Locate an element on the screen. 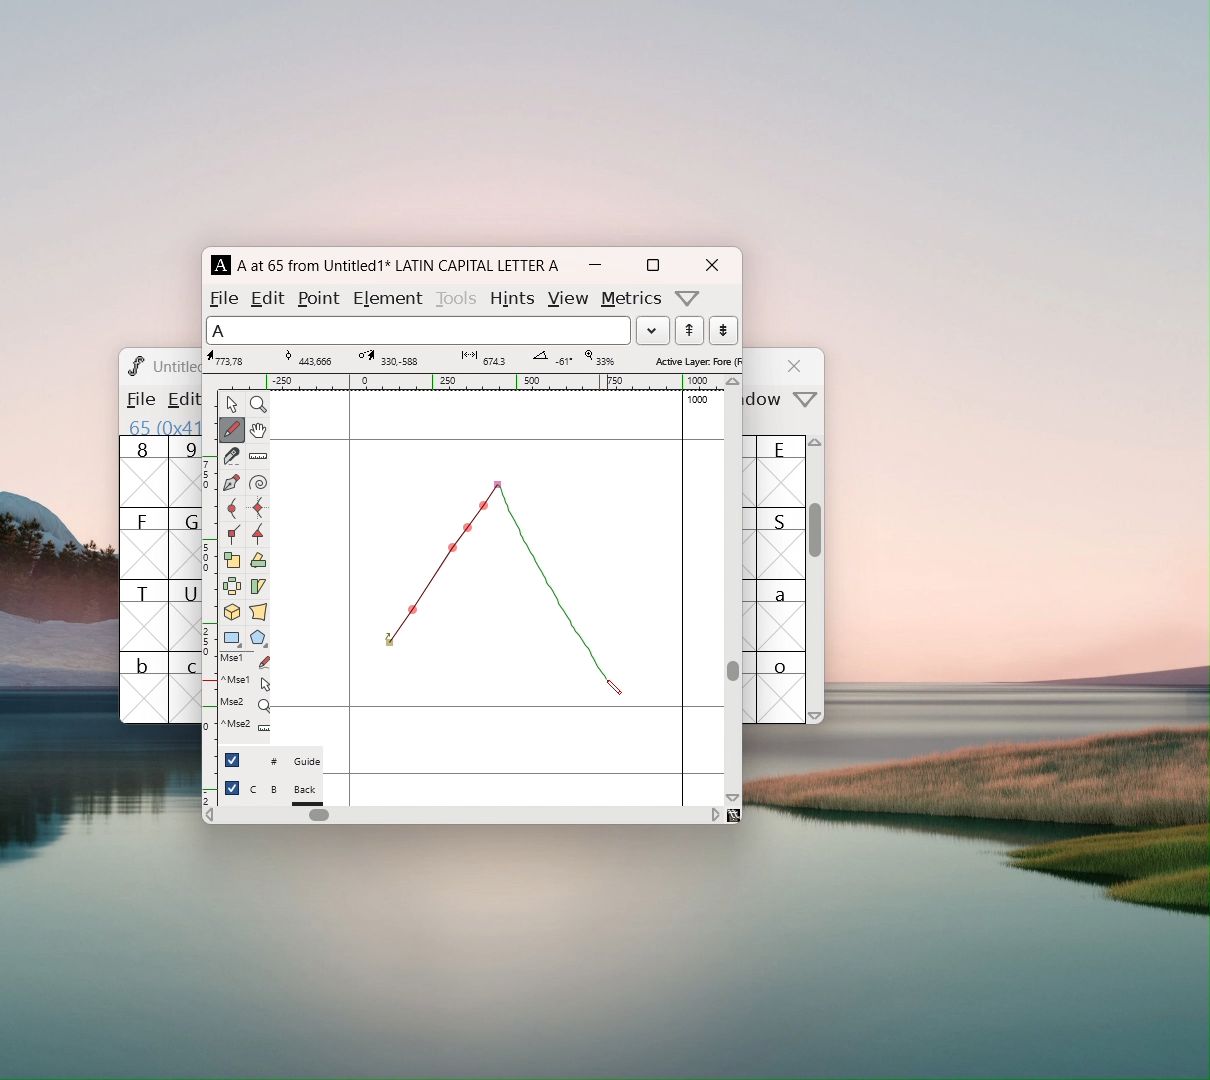  draw shape is located at coordinates (499, 586).